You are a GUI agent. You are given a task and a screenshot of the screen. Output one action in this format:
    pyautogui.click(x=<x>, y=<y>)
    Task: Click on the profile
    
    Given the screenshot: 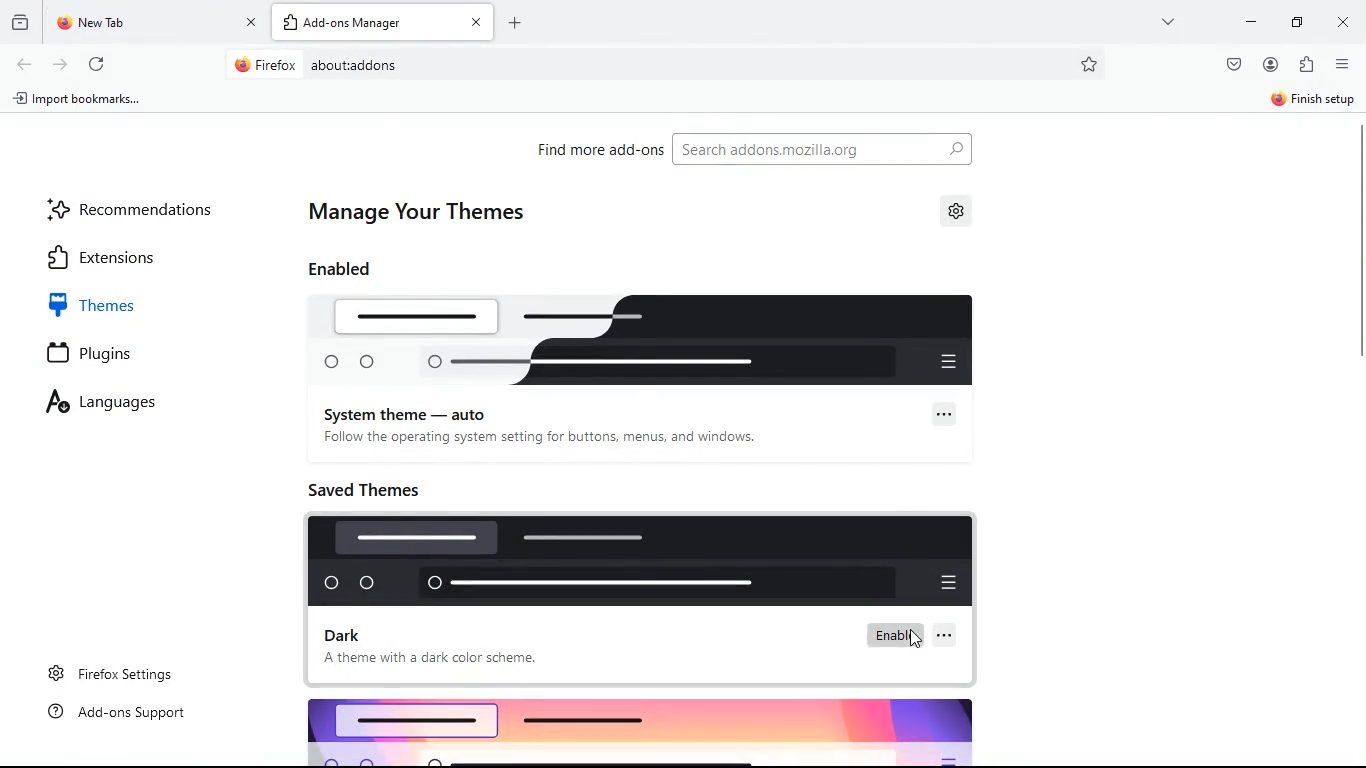 What is the action you would take?
    pyautogui.click(x=1268, y=65)
    